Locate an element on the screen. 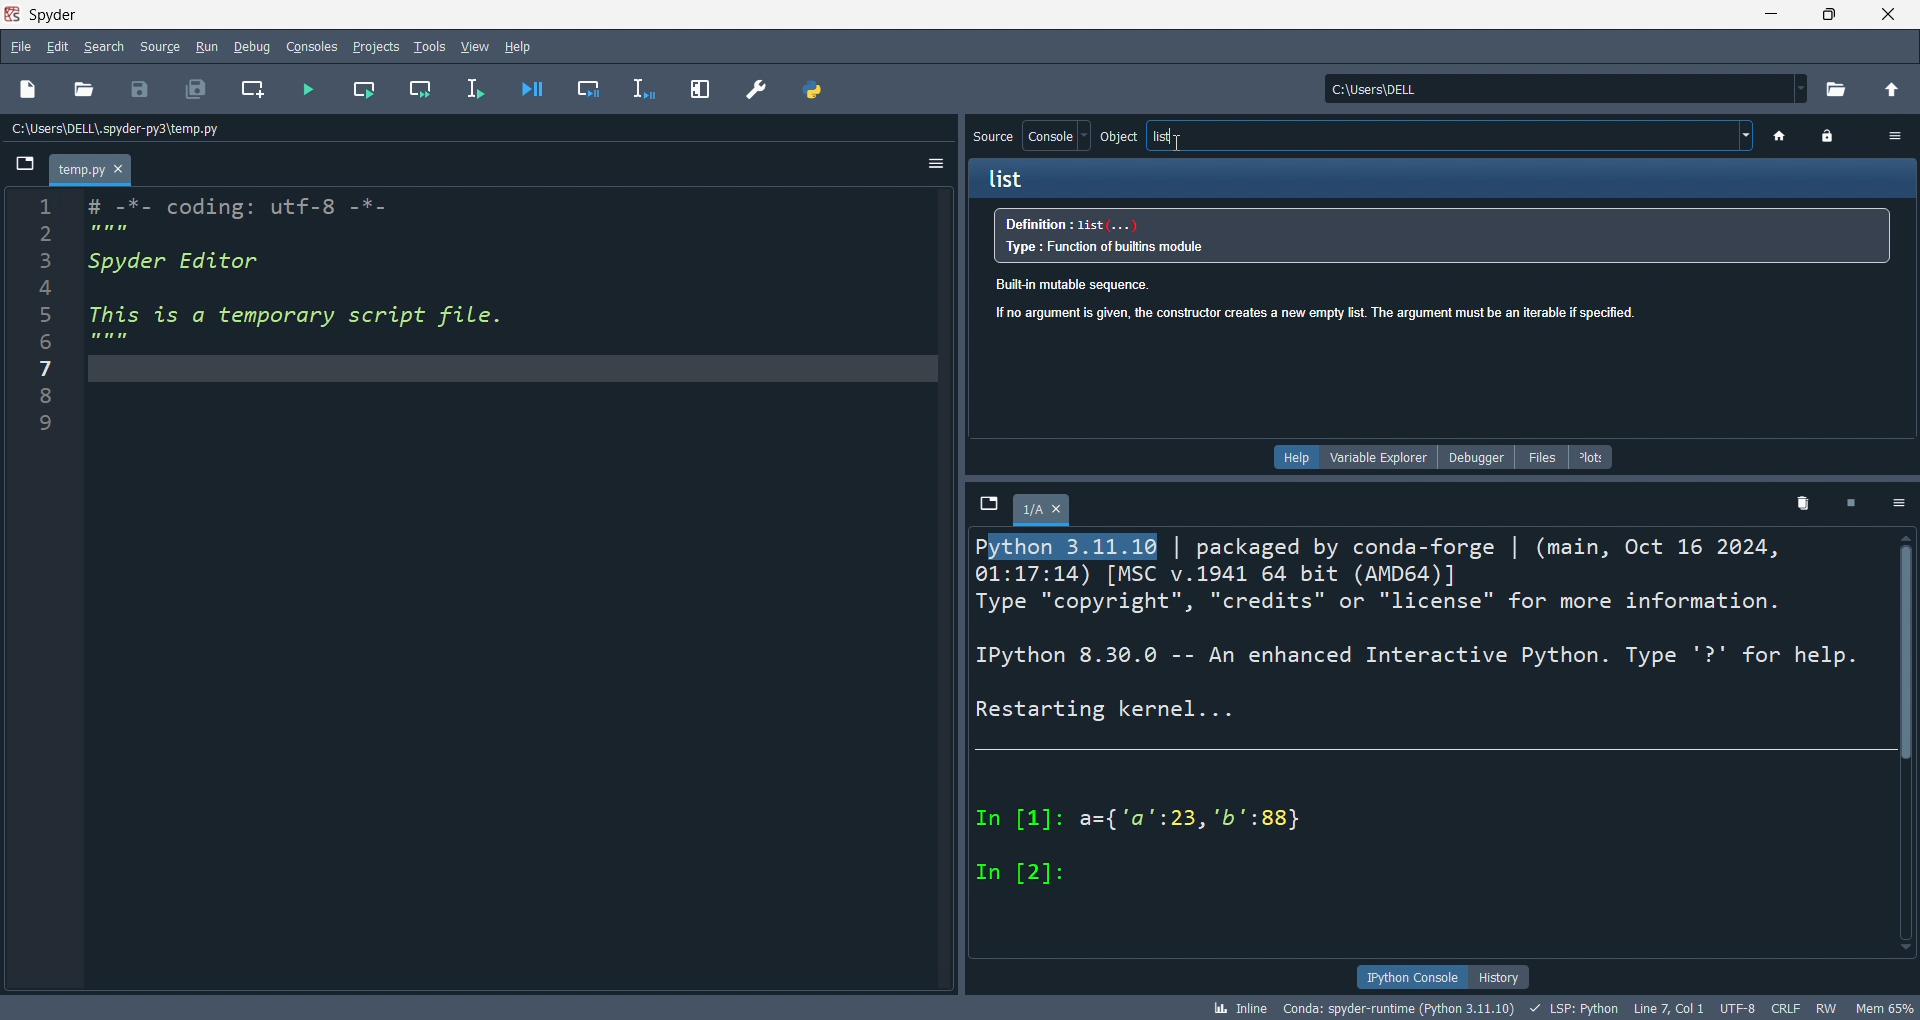 This screenshot has height=1020, width=1920. help is located at coordinates (519, 44).